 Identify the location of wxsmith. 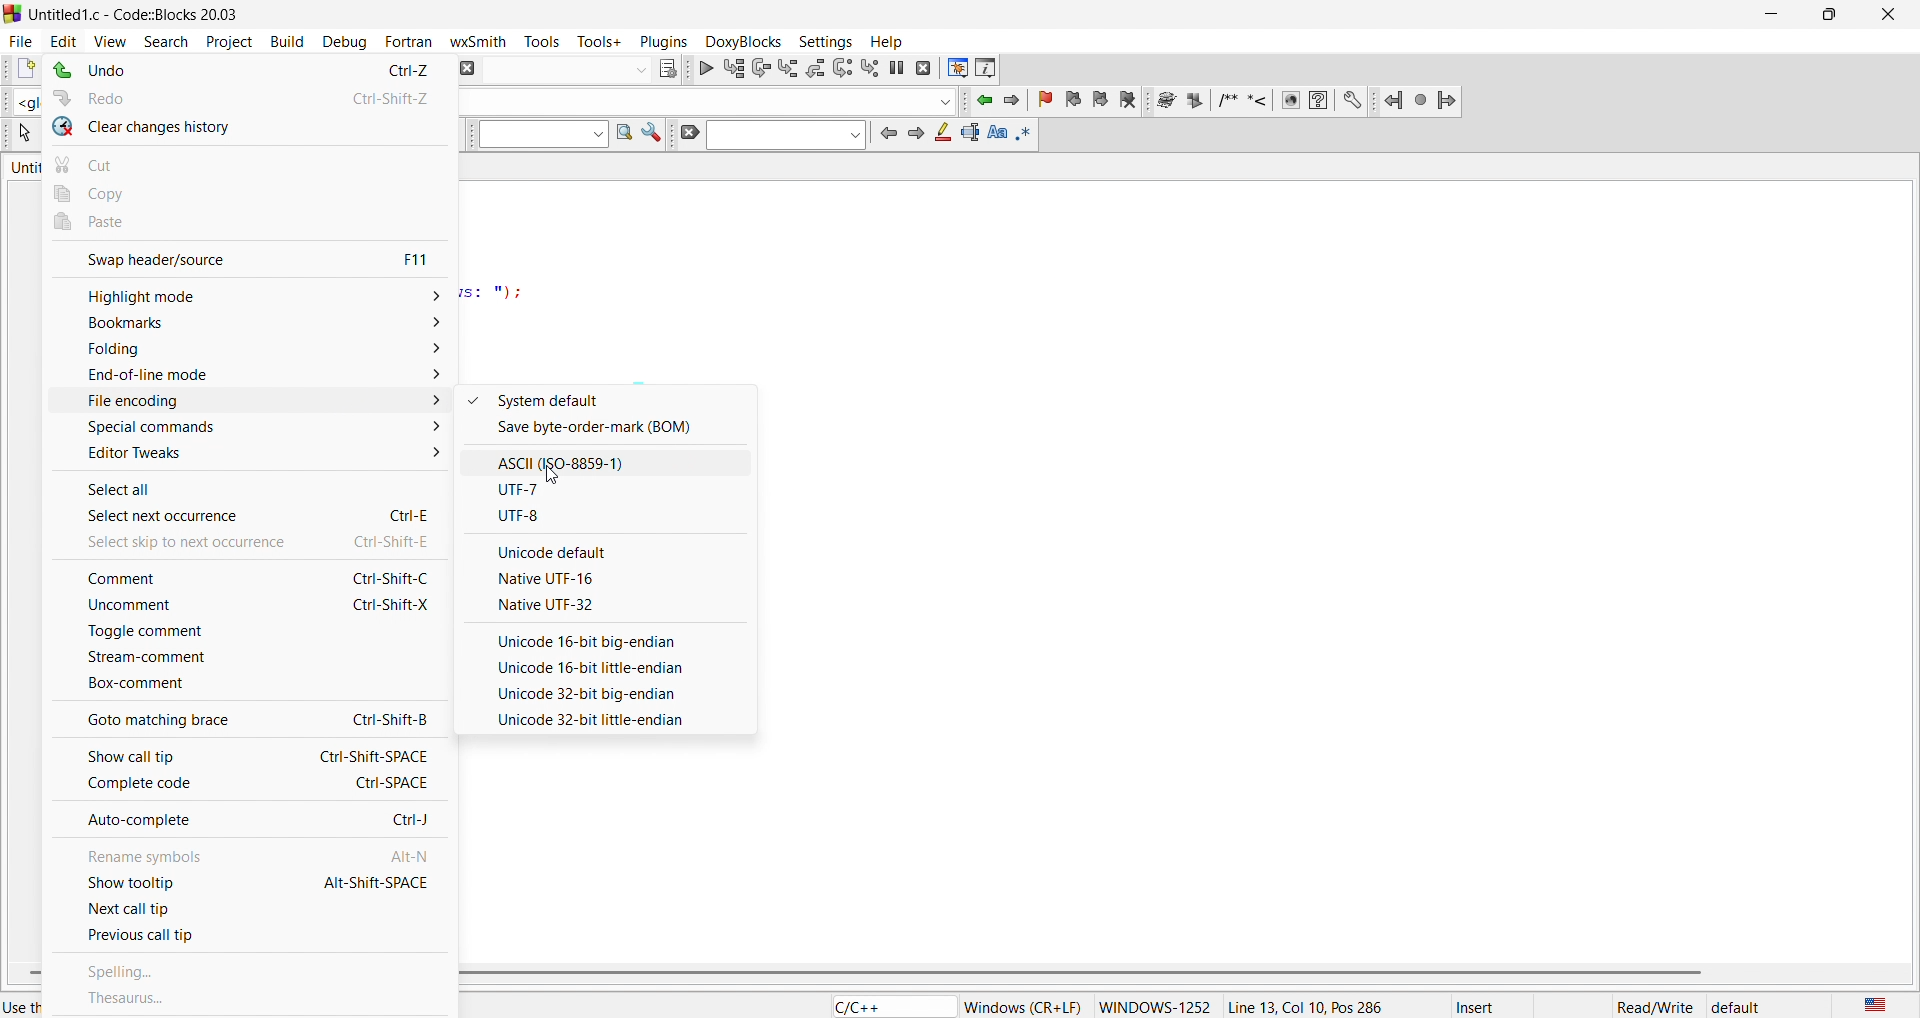
(476, 41).